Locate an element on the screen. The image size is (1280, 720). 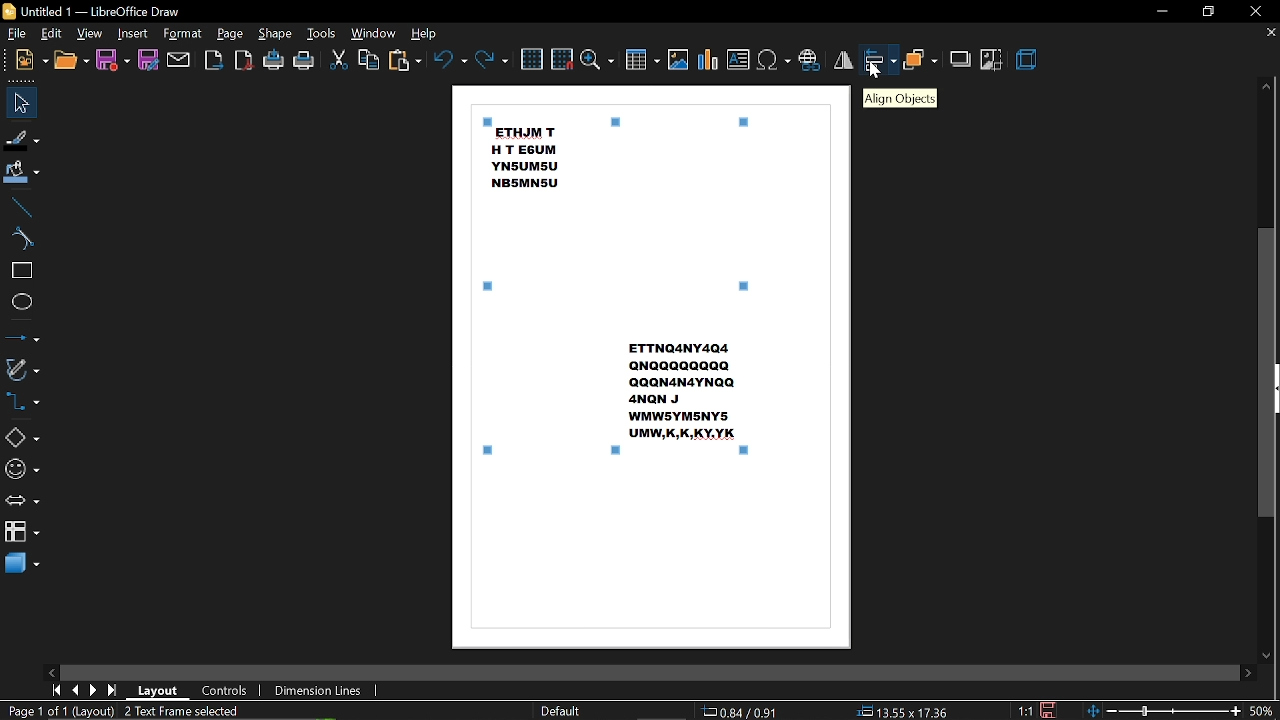
ellipse is located at coordinates (21, 302).